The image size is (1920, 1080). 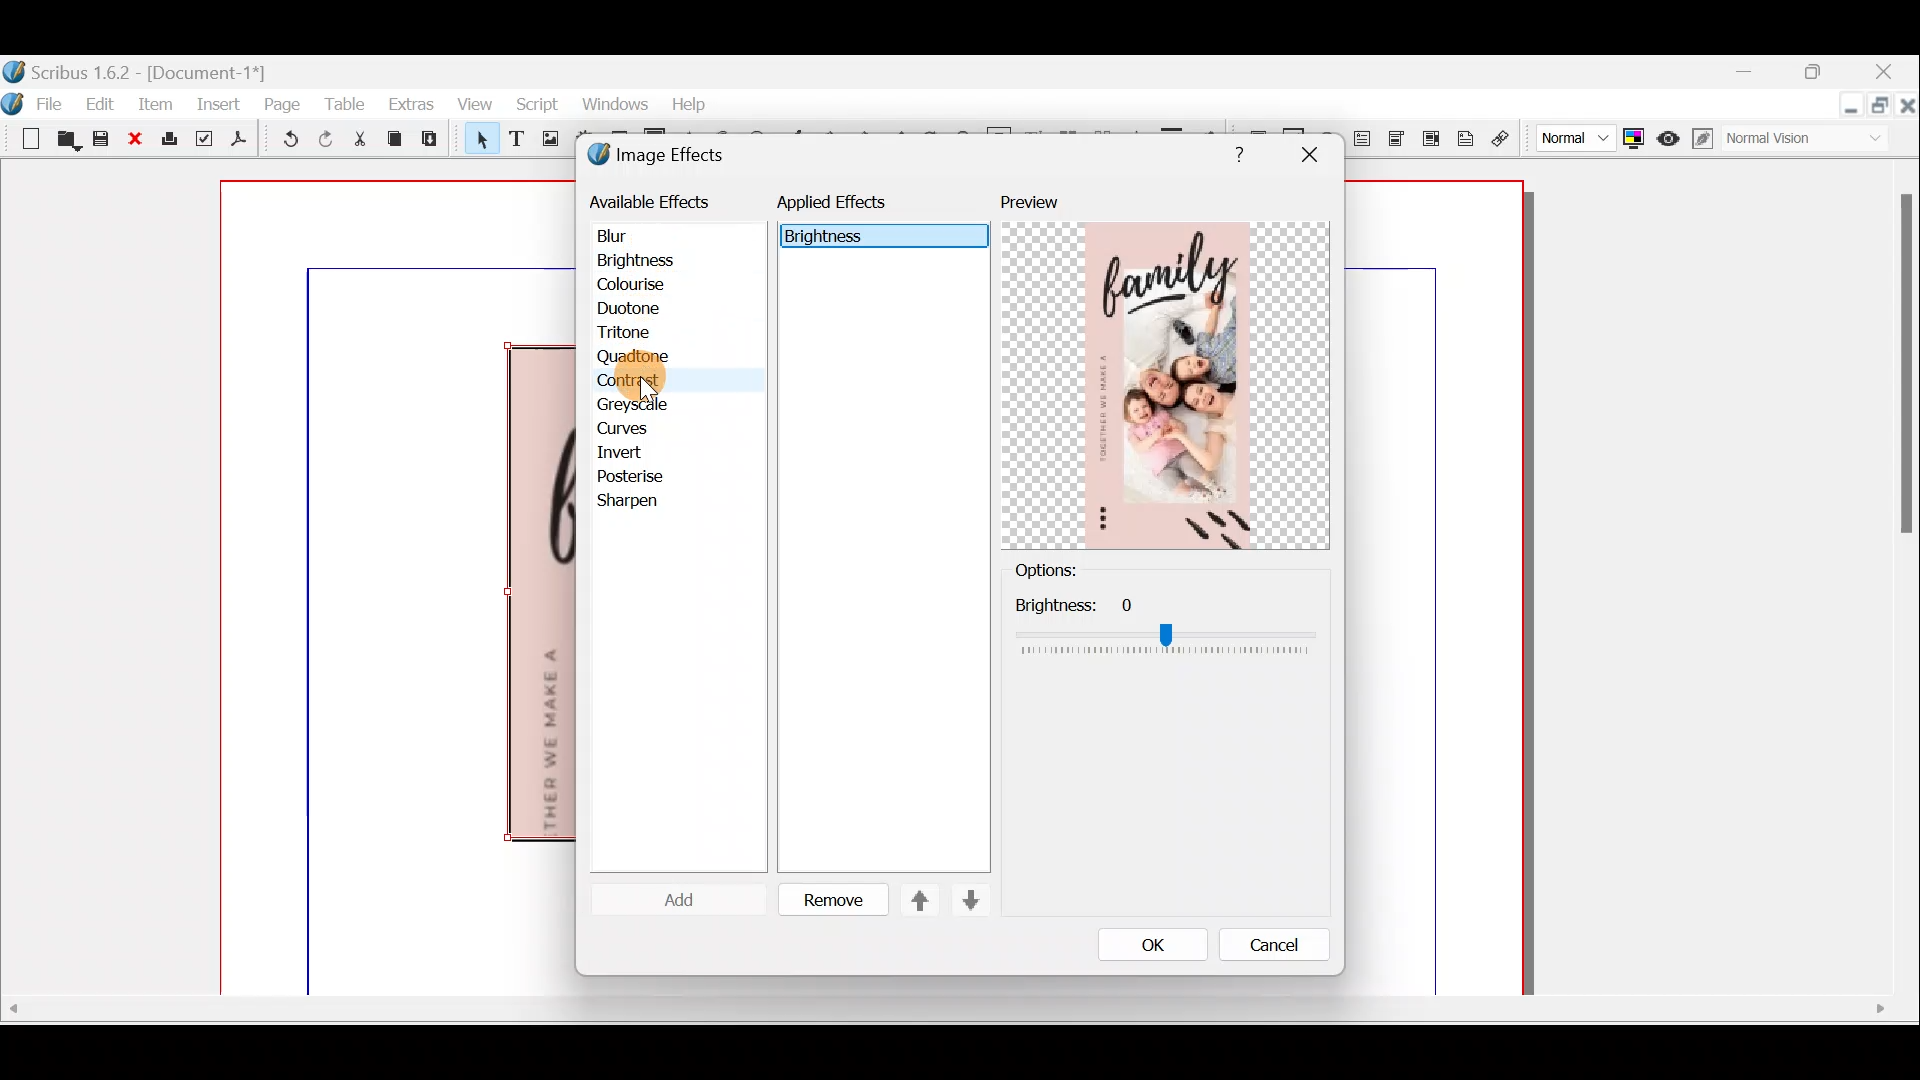 I want to click on Preview, so click(x=1165, y=371).